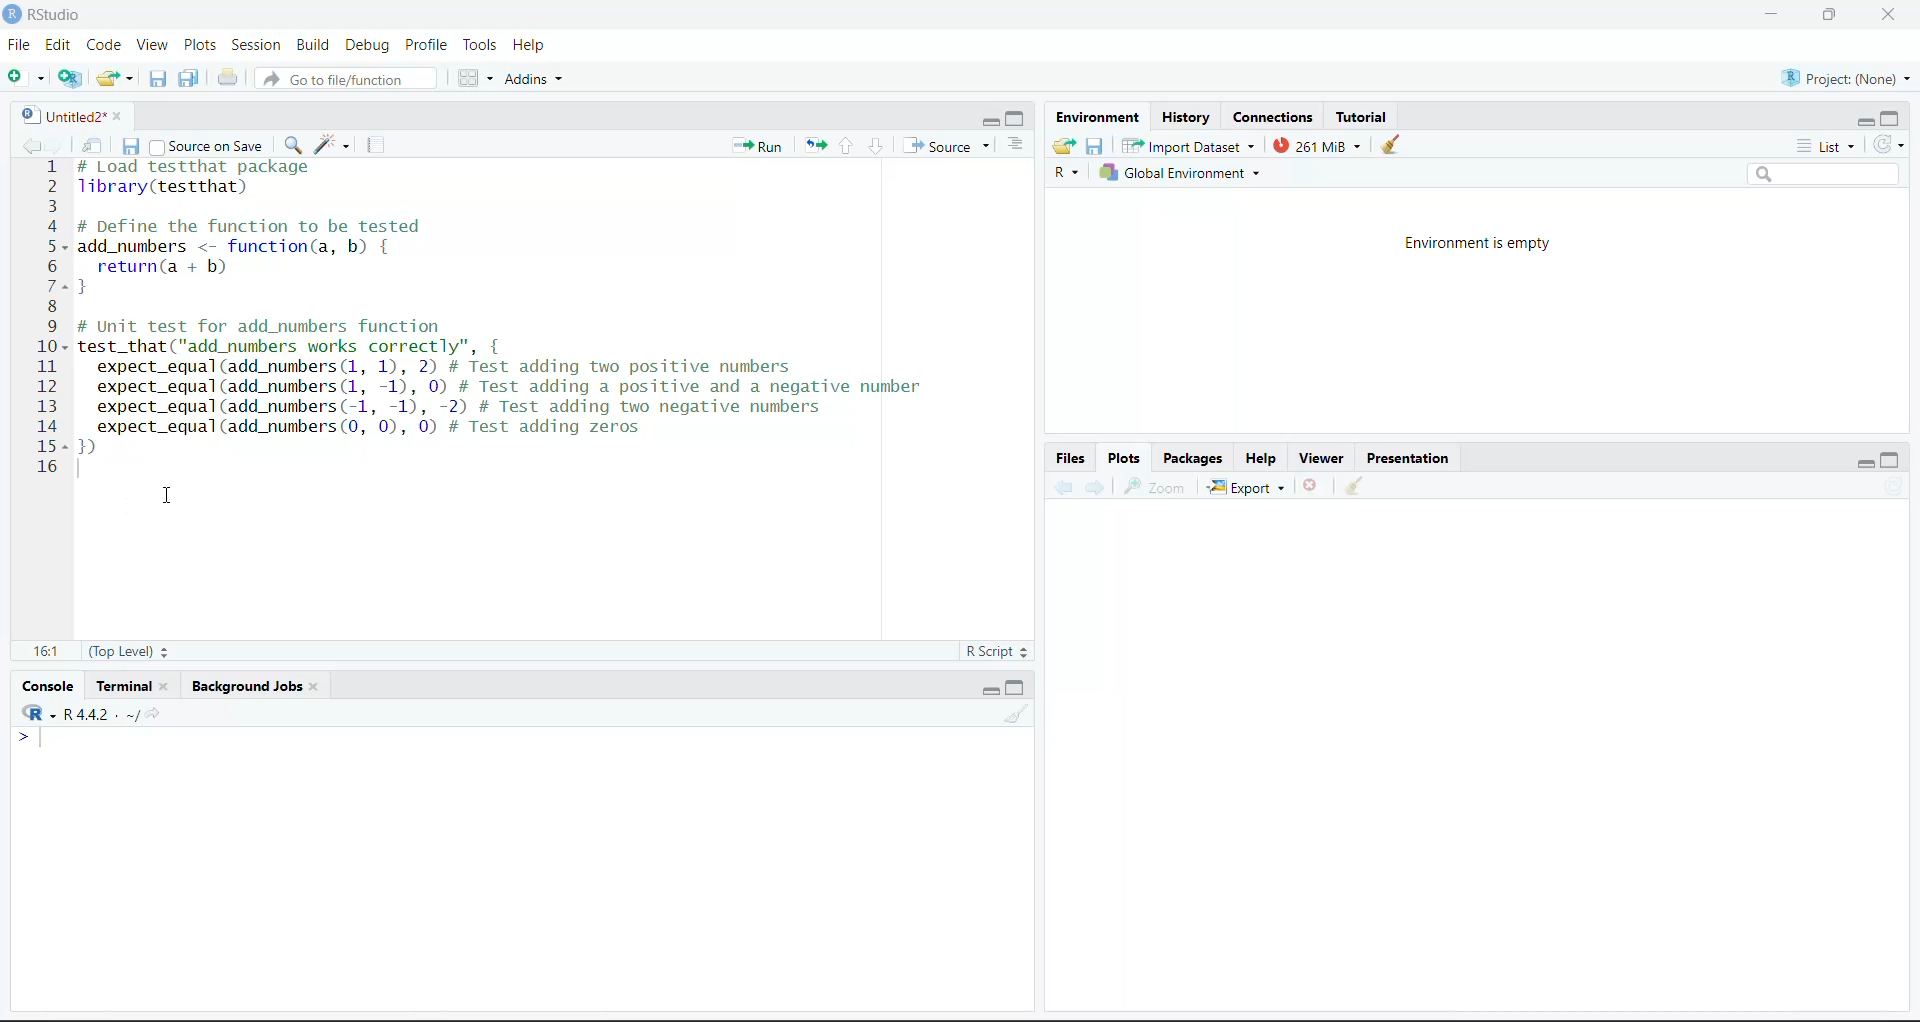 The image size is (1920, 1022). Describe the element at coordinates (1892, 116) in the screenshot. I see `maximize` at that location.